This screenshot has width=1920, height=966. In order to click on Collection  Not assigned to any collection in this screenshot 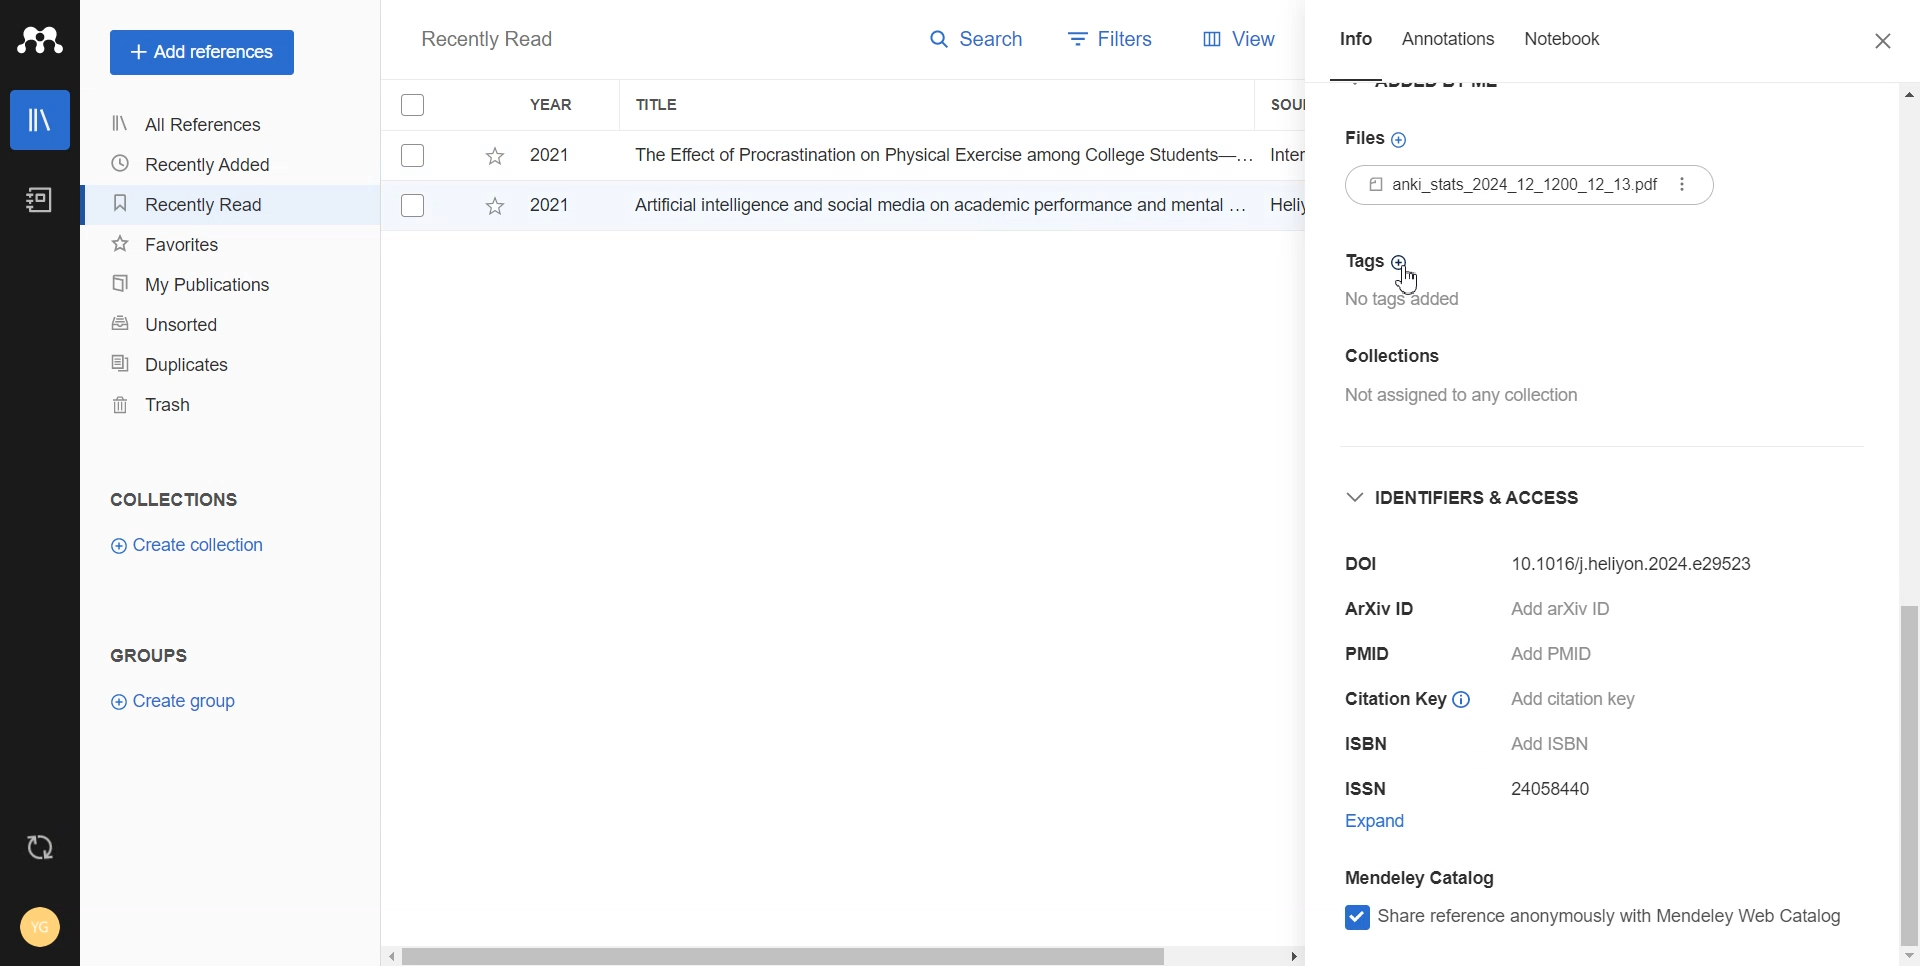, I will do `click(1451, 382)`.